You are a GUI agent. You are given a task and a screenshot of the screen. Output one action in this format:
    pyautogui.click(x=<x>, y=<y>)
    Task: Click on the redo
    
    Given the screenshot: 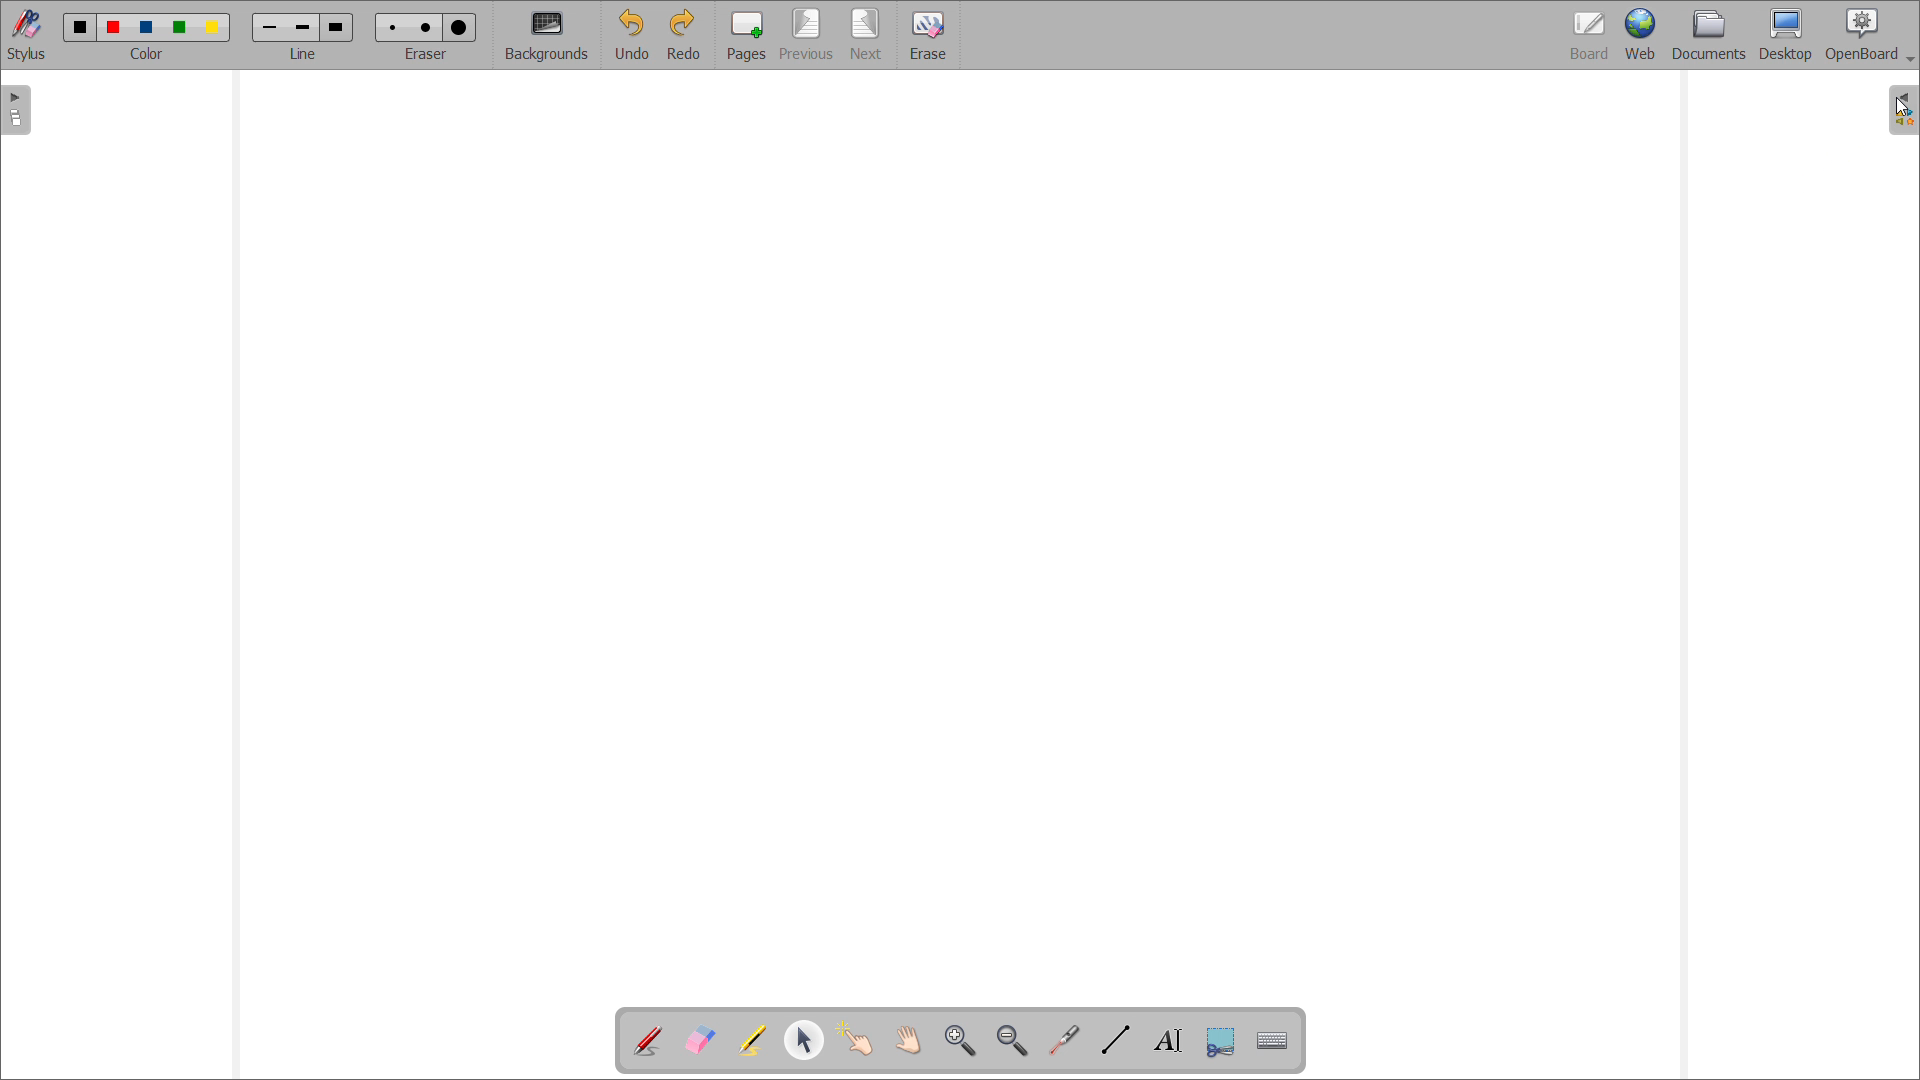 What is the action you would take?
    pyautogui.click(x=683, y=35)
    